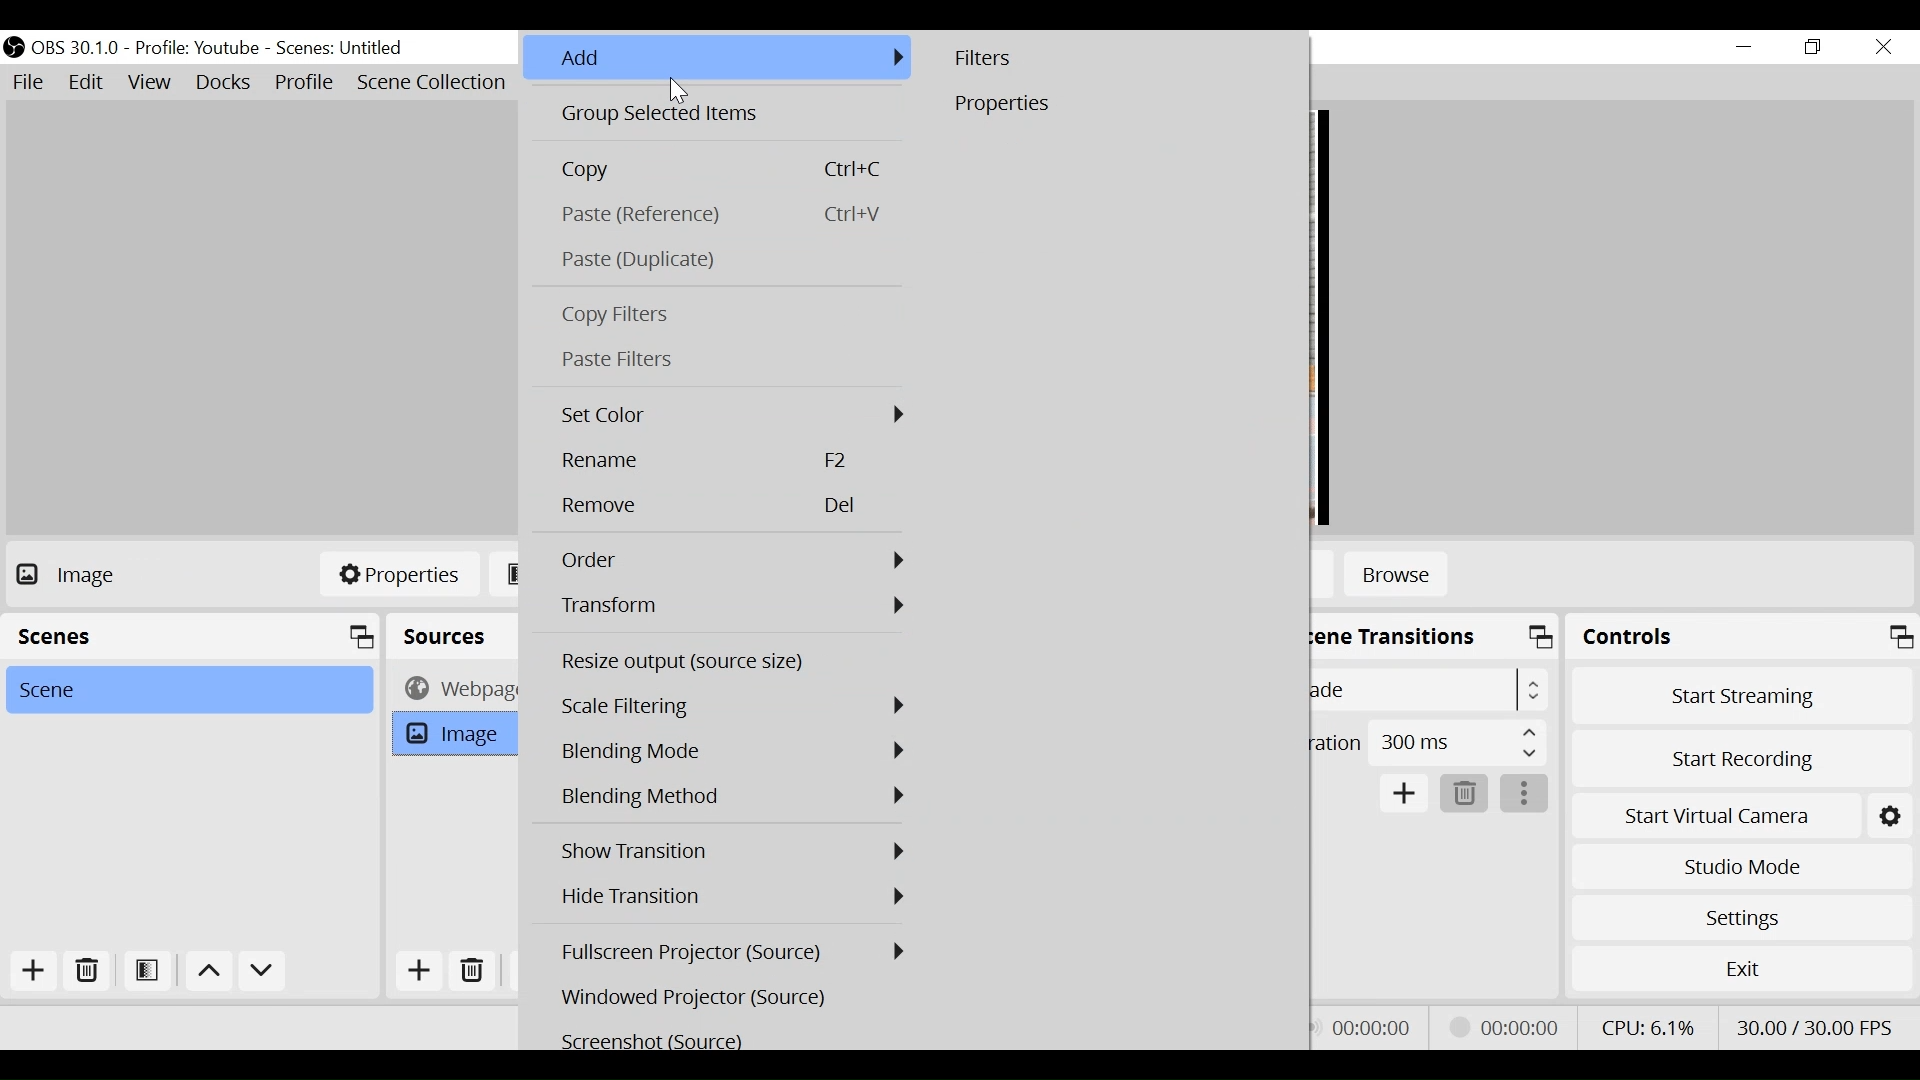 The height and width of the screenshot is (1080, 1920). Describe the element at coordinates (76, 49) in the screenshot. I see `OBS Version` at that location.